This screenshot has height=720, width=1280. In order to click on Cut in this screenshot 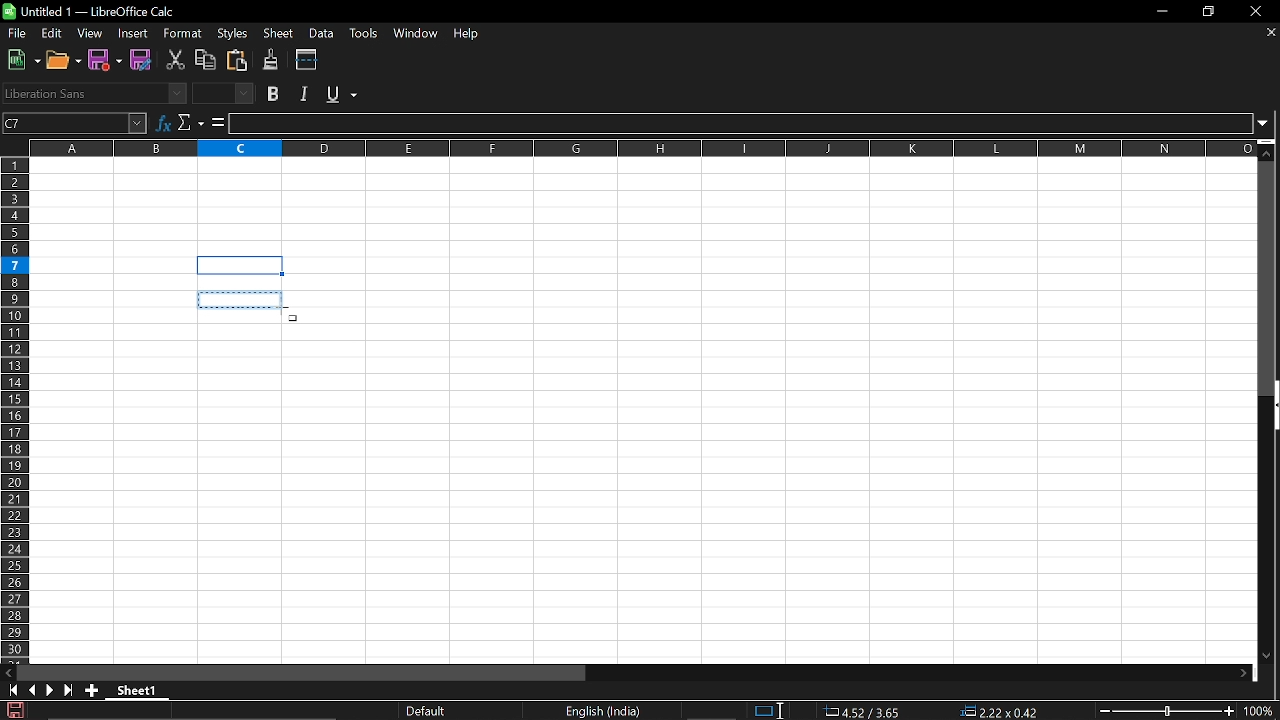, I will do `click(175, 60)`.